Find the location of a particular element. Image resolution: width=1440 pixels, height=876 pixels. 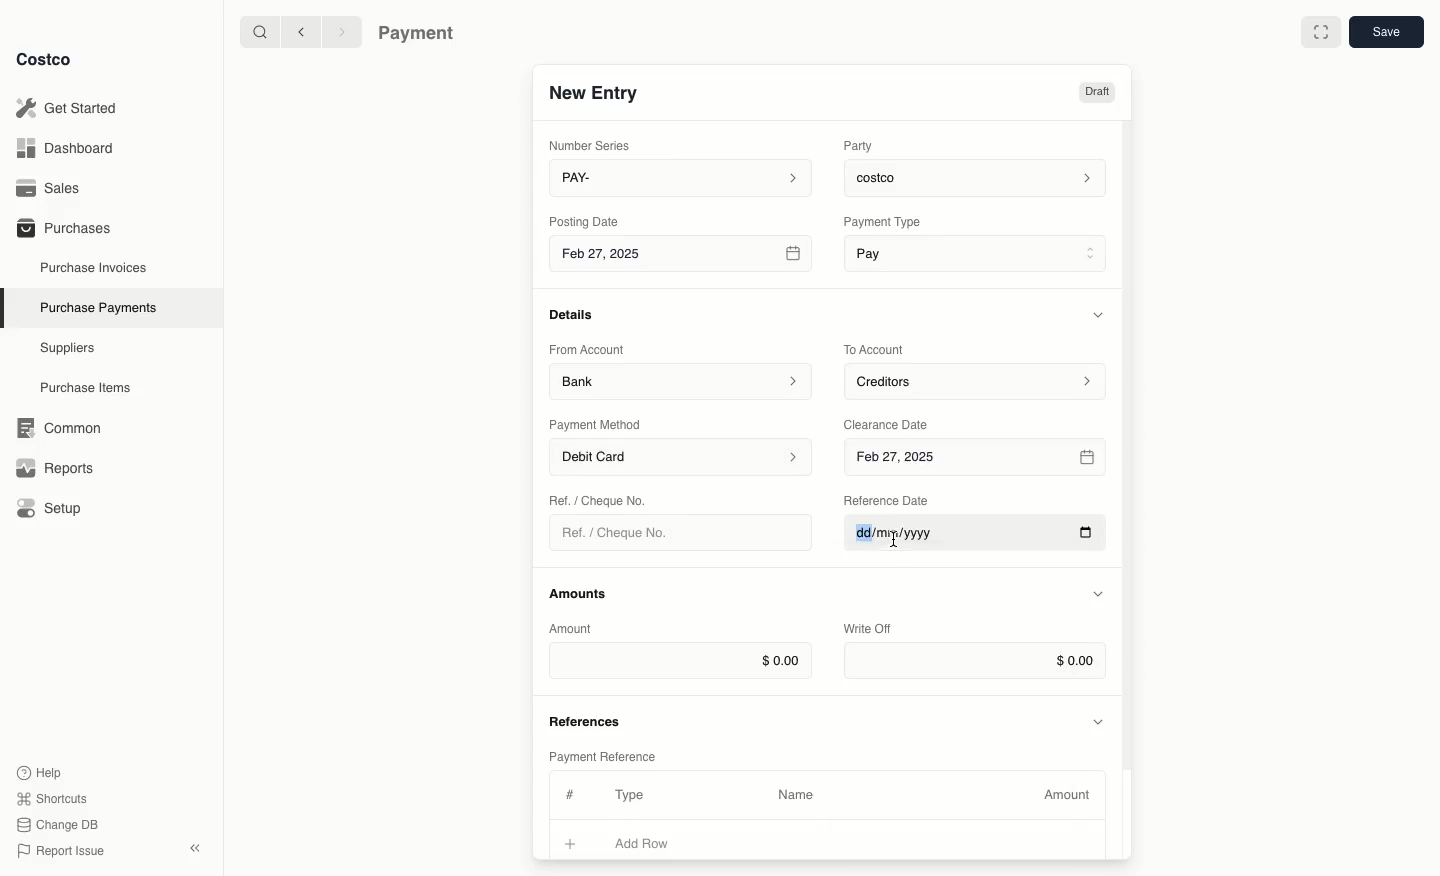

dd/mm/yyyy is located at coordinates (974, 538).